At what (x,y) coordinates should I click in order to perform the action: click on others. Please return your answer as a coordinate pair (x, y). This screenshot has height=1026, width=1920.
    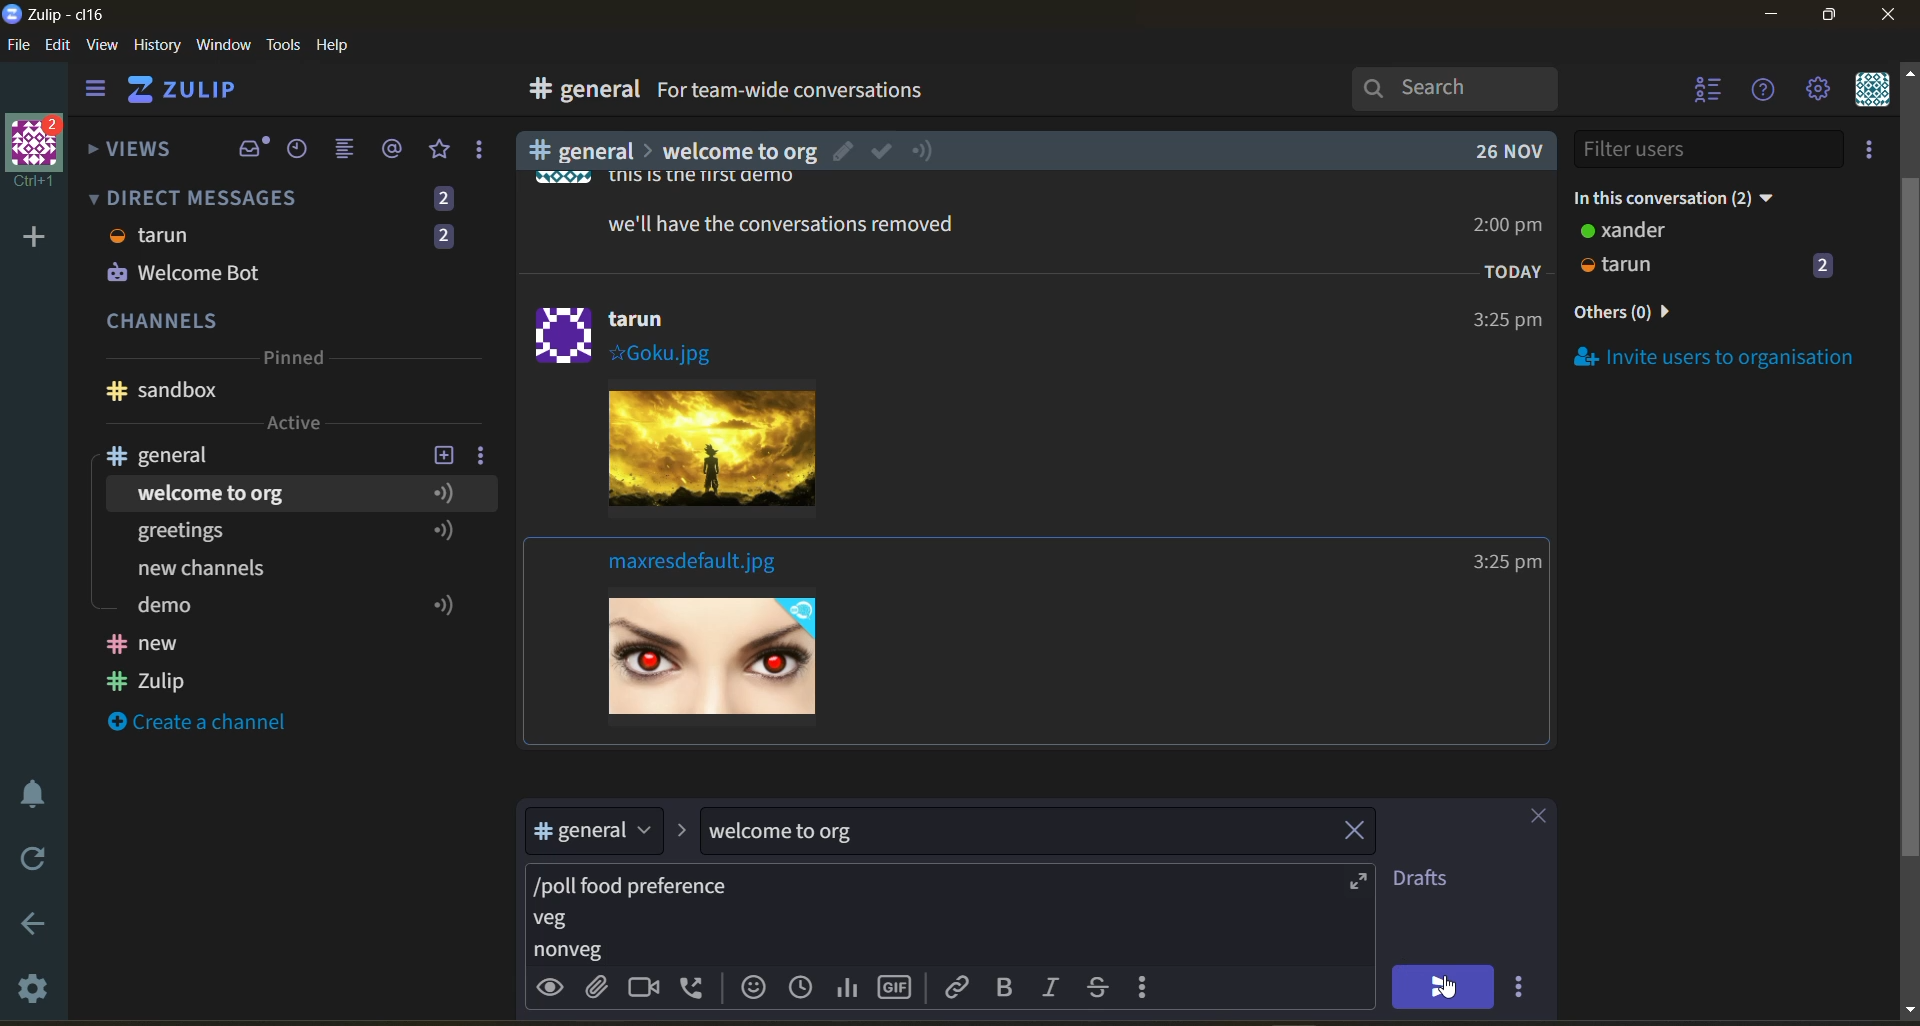
    Looking at the image, I should click on (1654, 314).